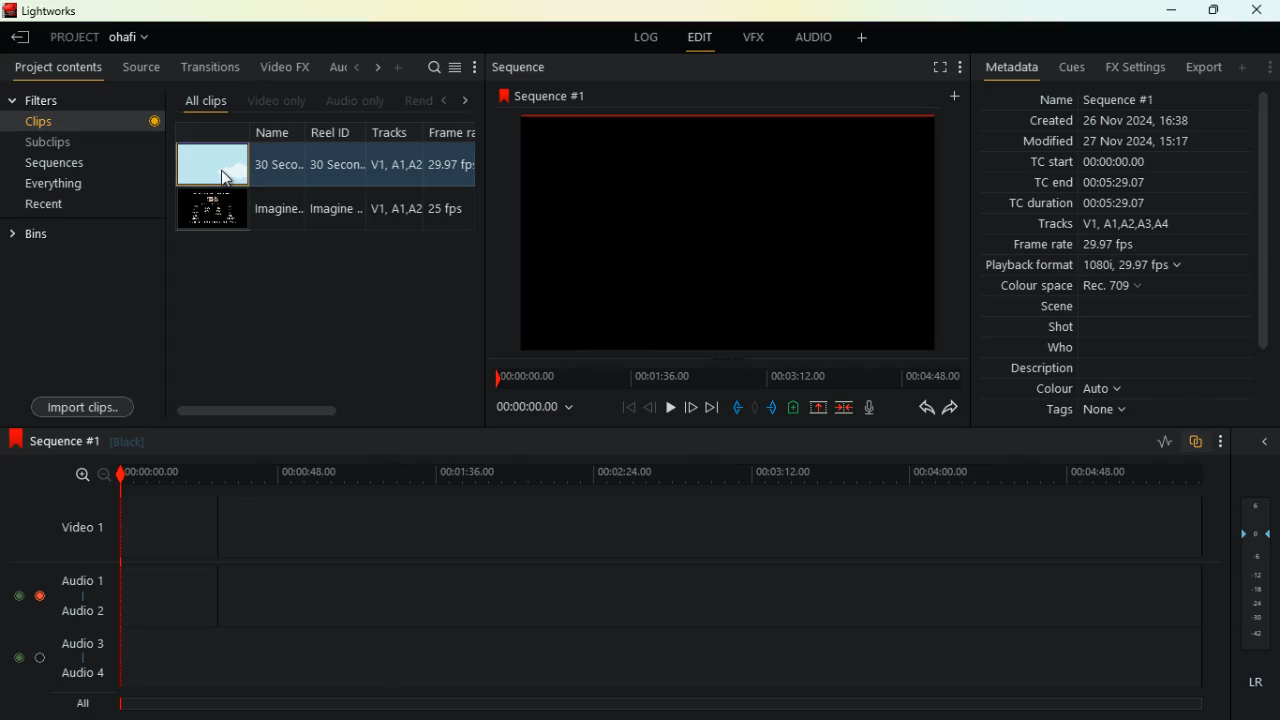  I want to click on reel id, so click(339, 178).